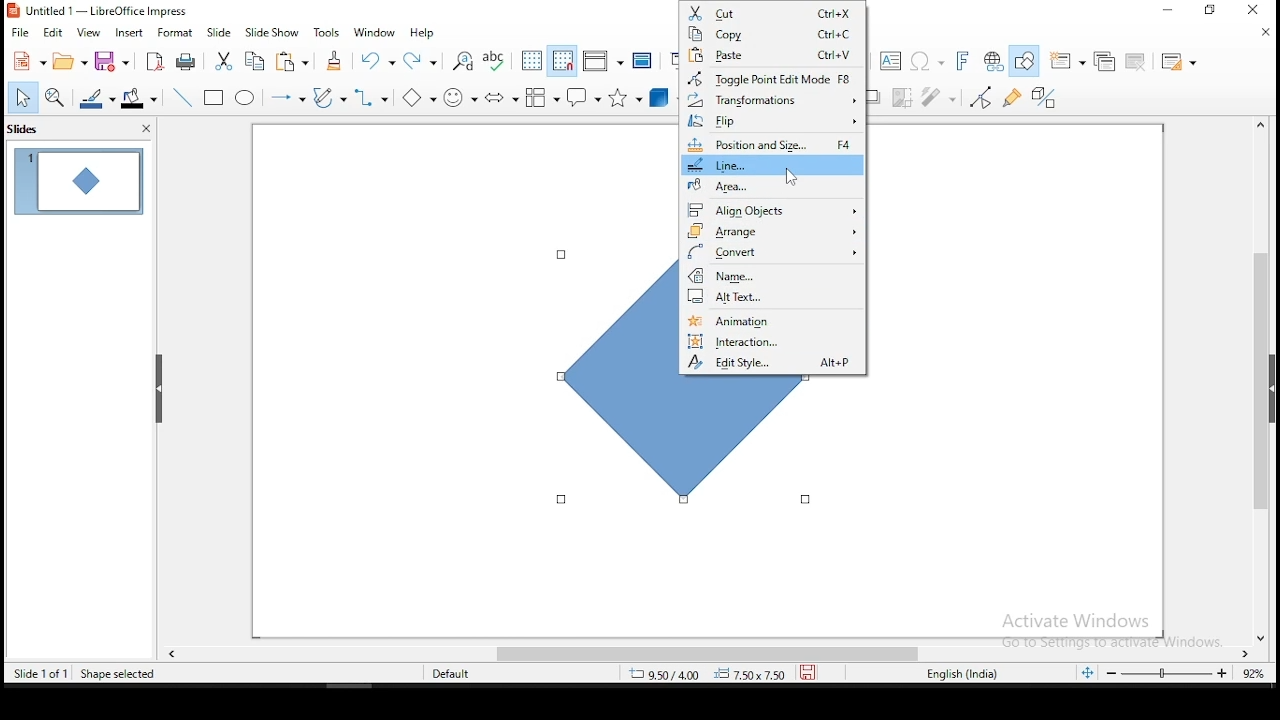 The image size is (1280, 720). What do you see at coordinates (774, 364) in the screenshot?
I see `edit style` at bounding box center [774, 364].